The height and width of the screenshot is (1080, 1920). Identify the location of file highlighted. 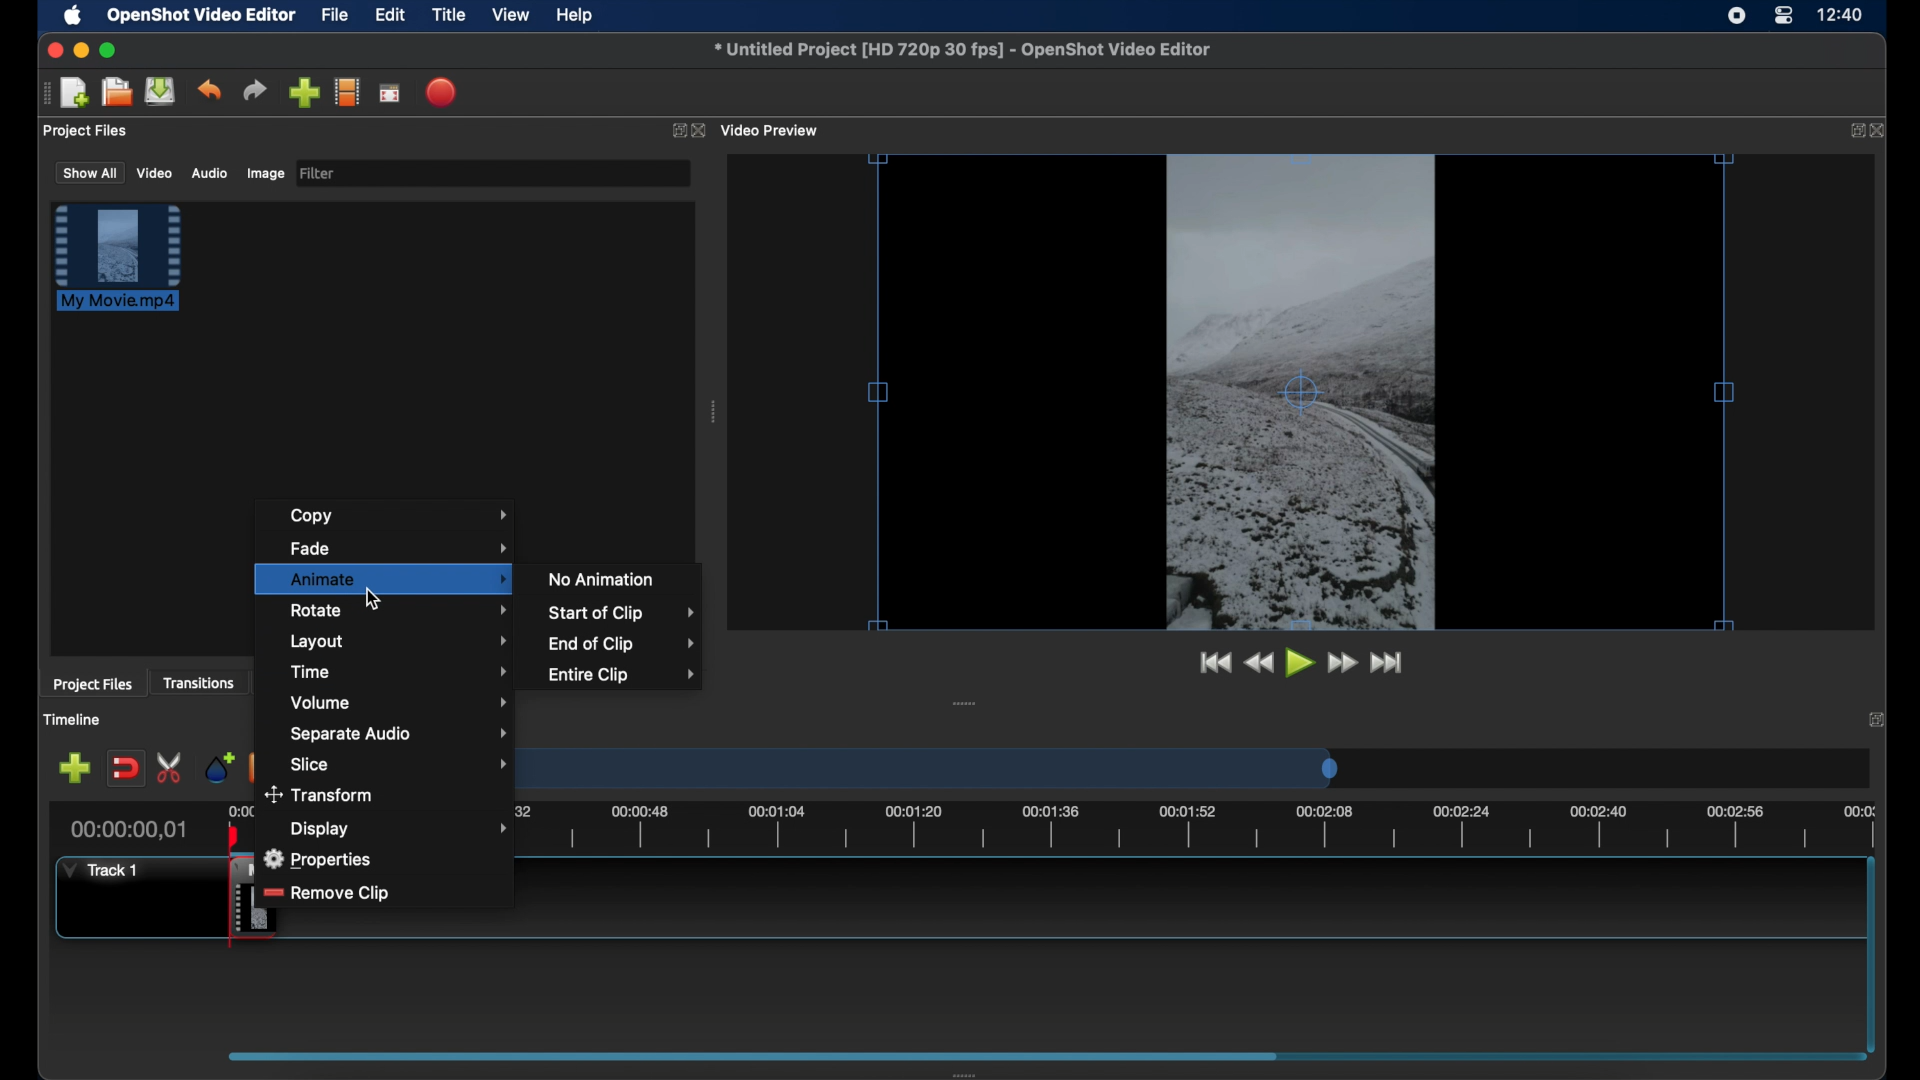
(118, 257).